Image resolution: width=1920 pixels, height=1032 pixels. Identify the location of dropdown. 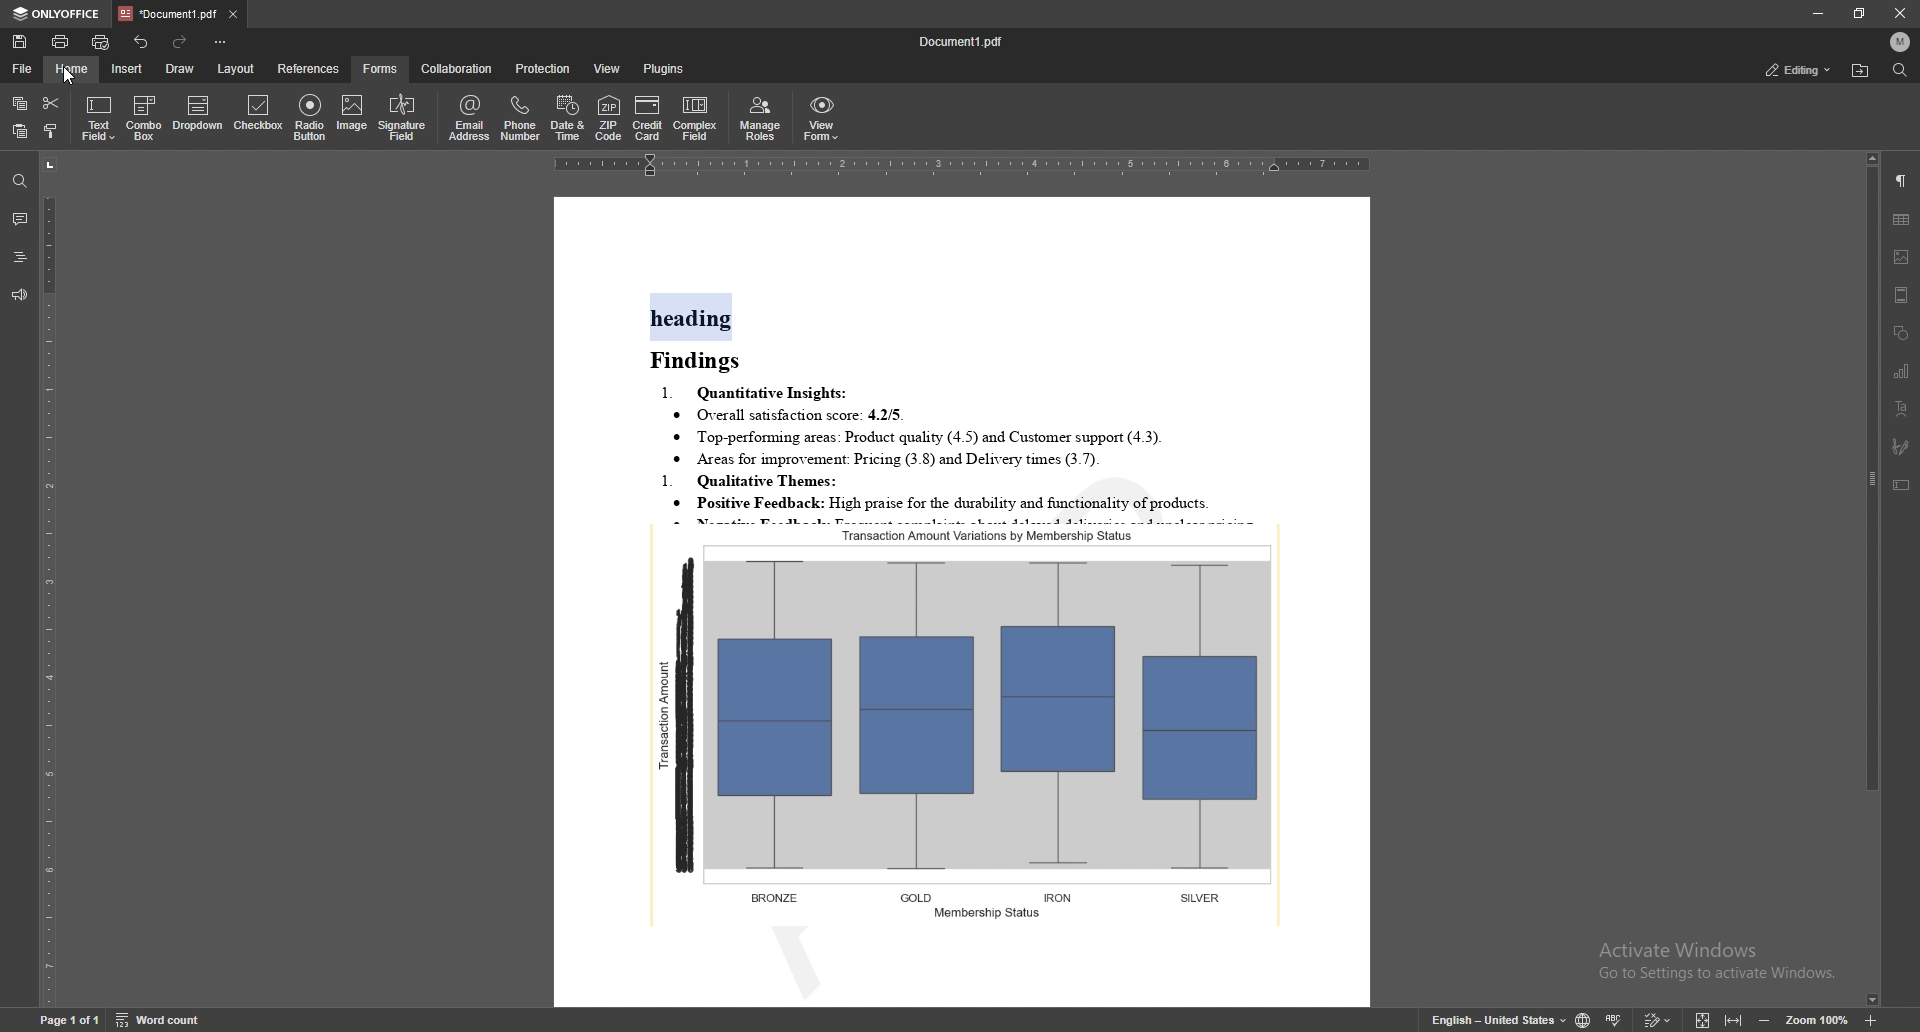
(199, 116).